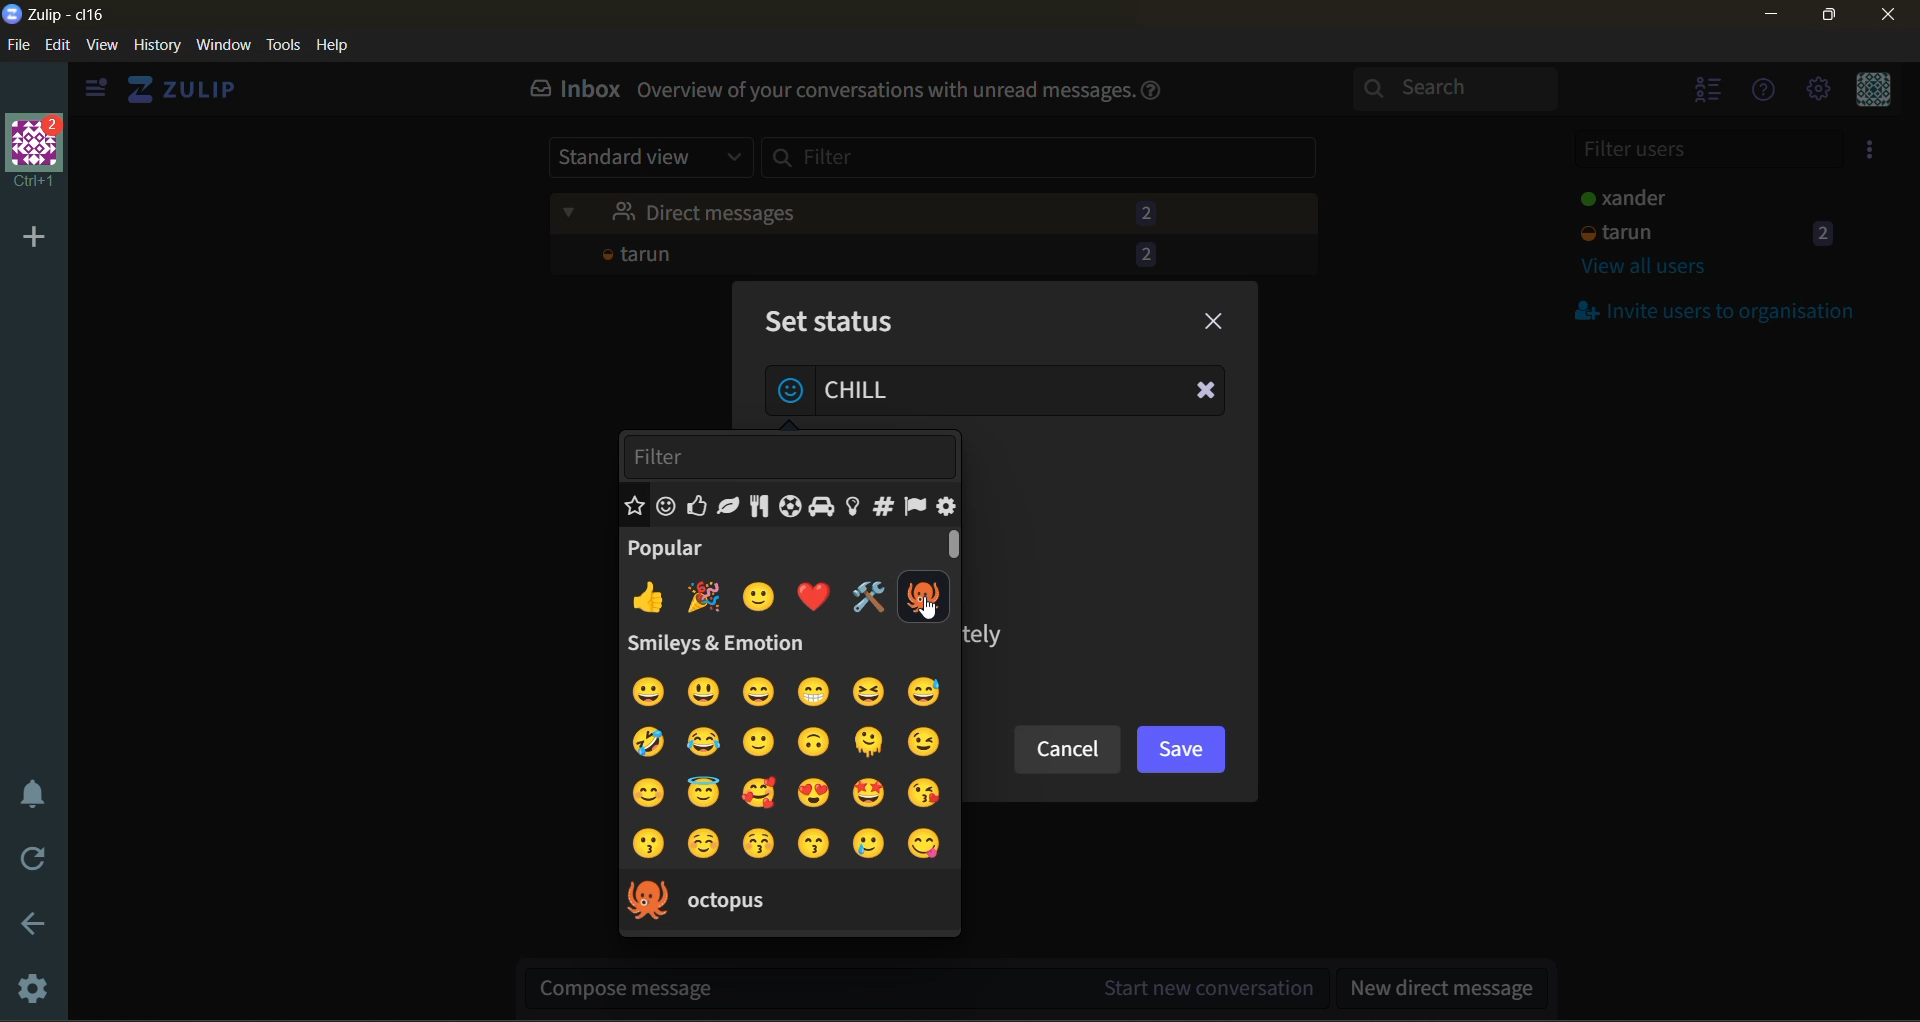 Image resolution: width=1920 pixels, height=1022 pixels. Describe the element at coordinates (661, 548) in the screenshot. I see `popular` at that location.